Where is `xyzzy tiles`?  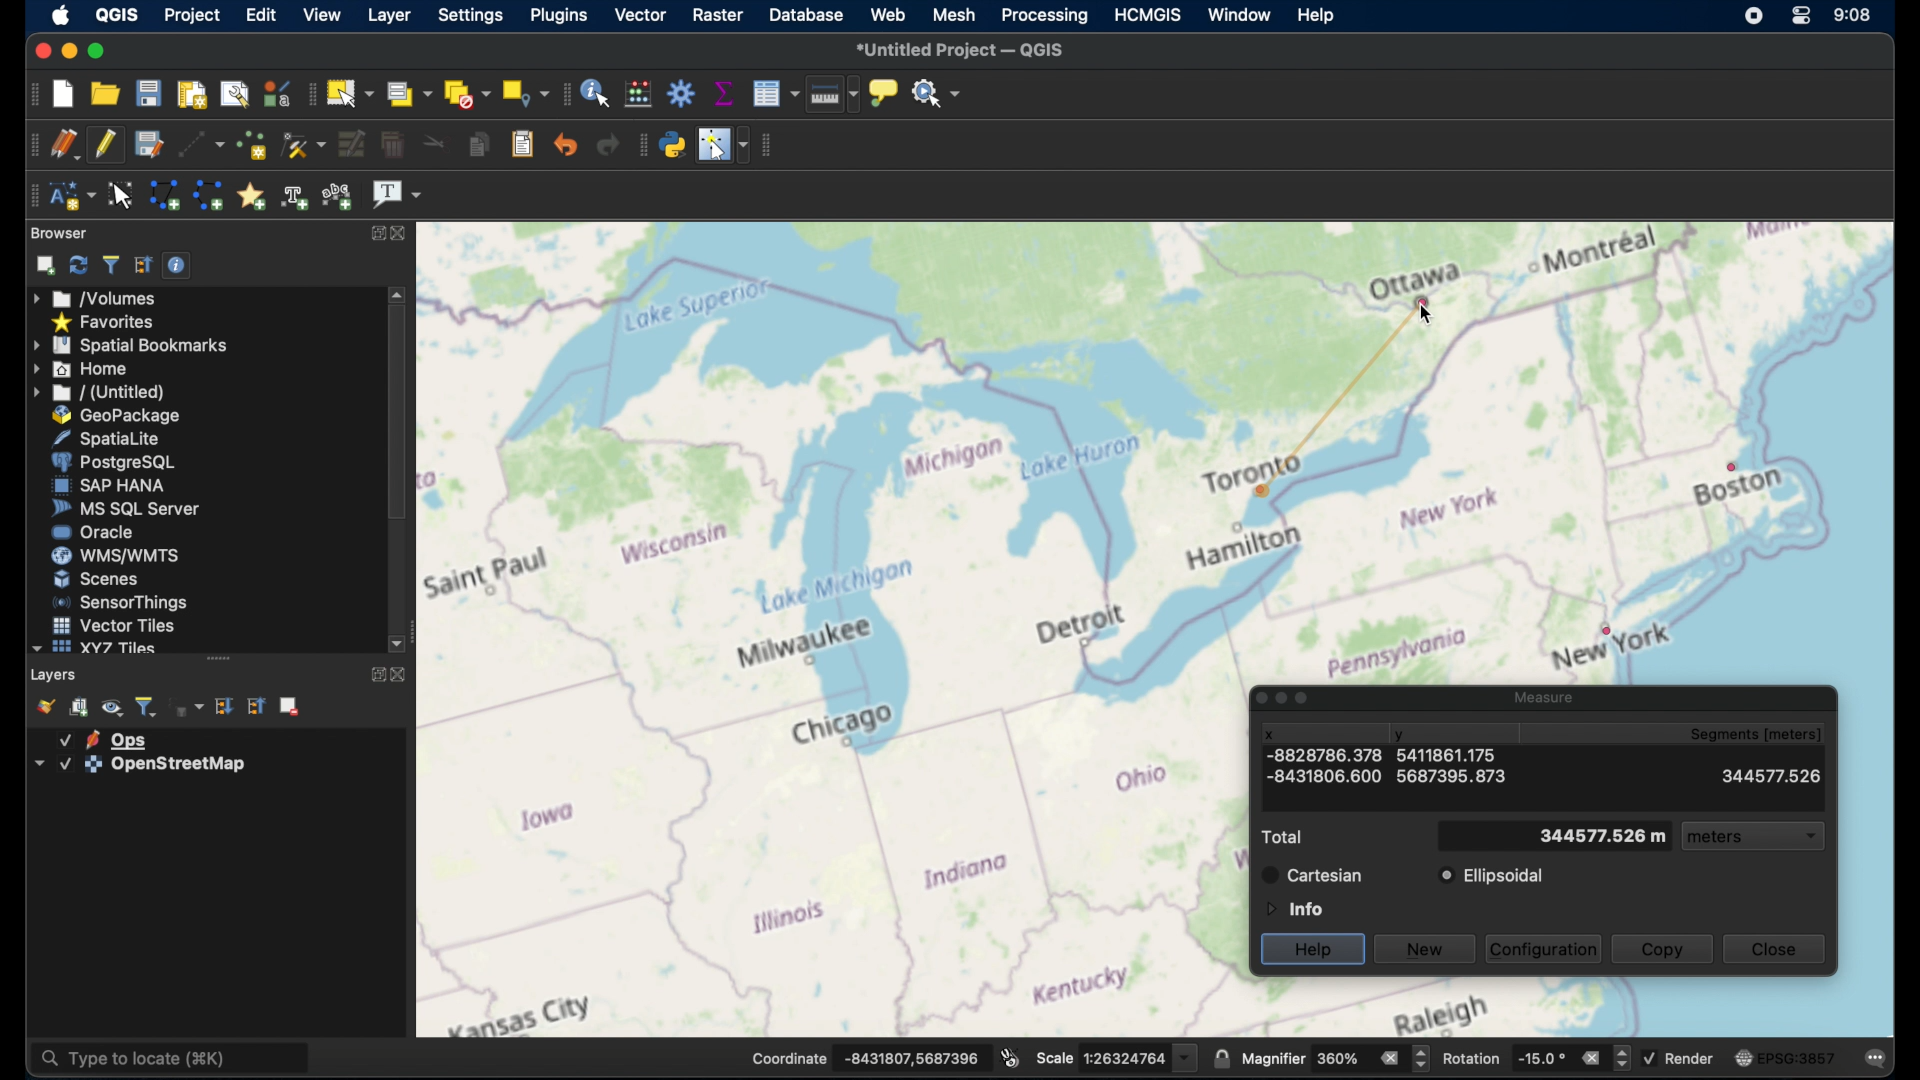 xyzzy tiles is located at coordinates (94, 648).